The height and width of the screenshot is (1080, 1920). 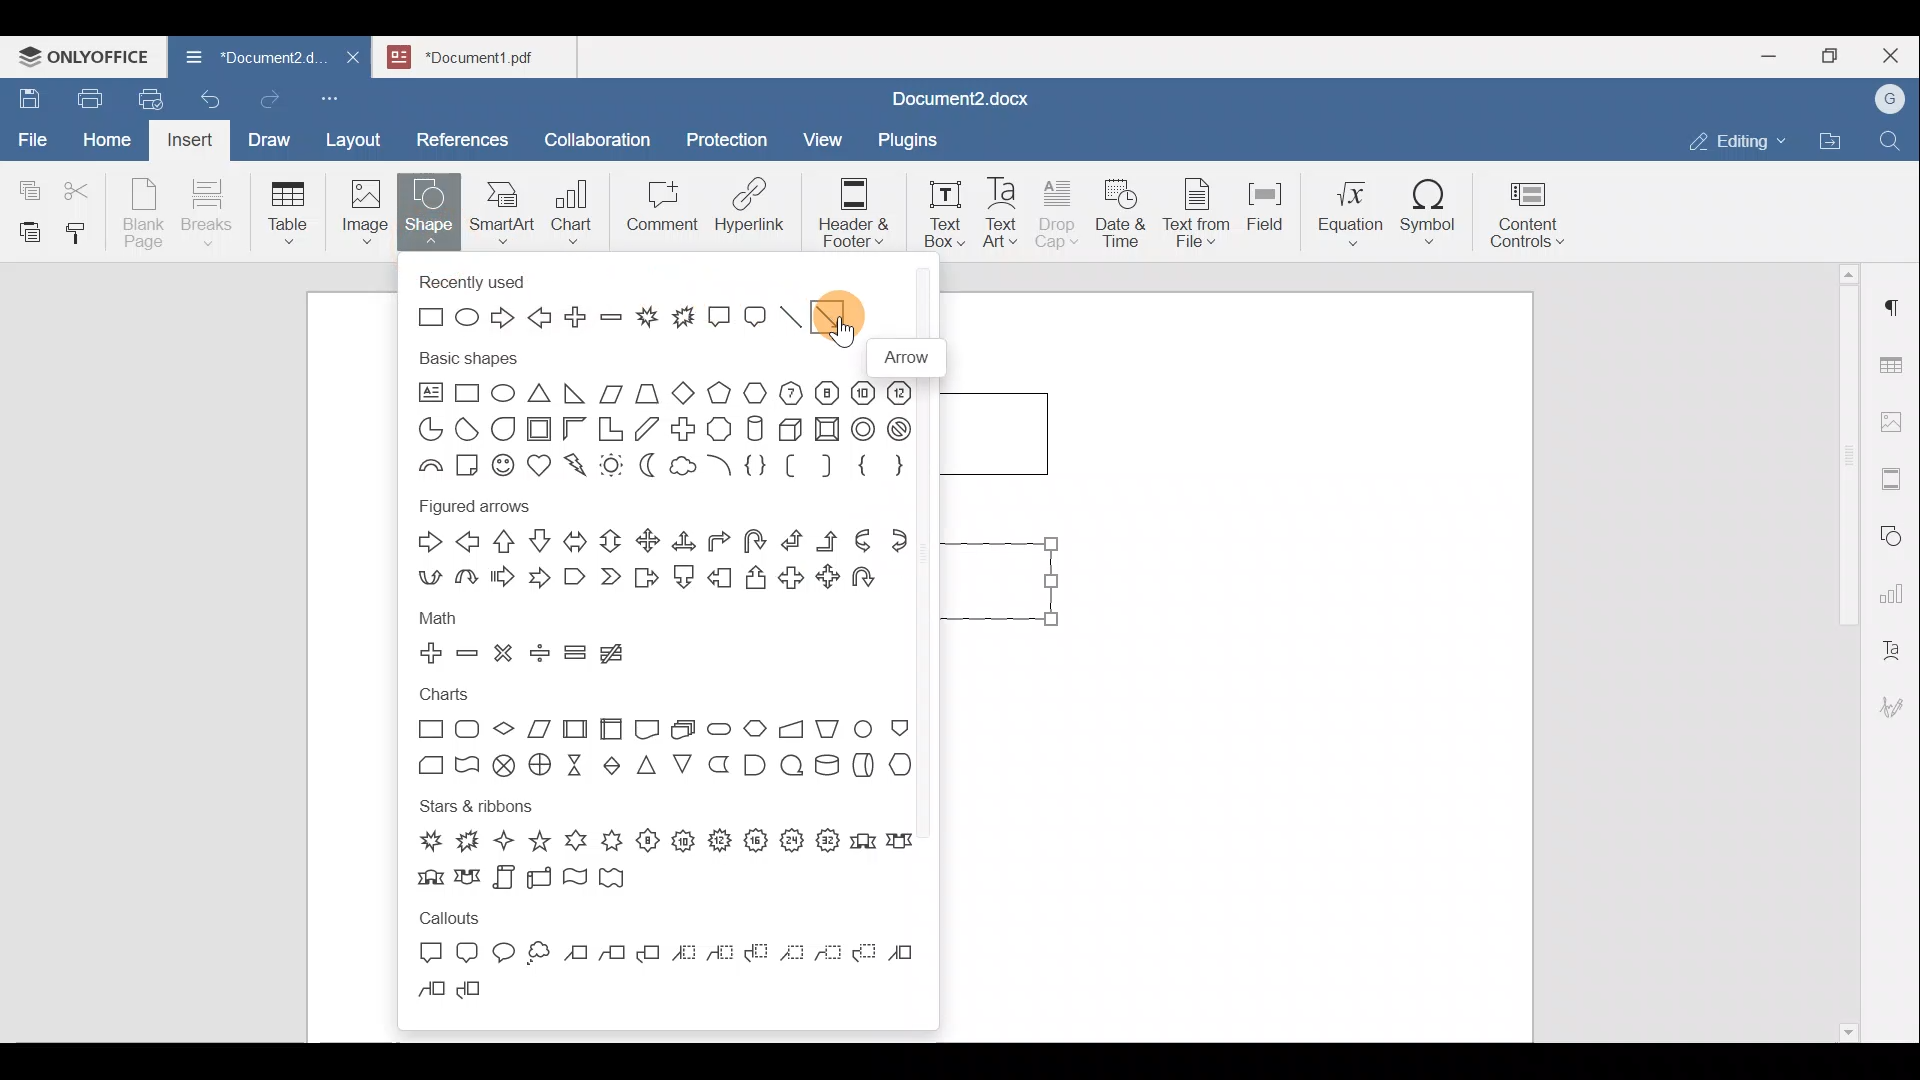 What do you see at coordinates (206, 96) in the screenshot?
I see `Undo` at bounding box center [206, 96].